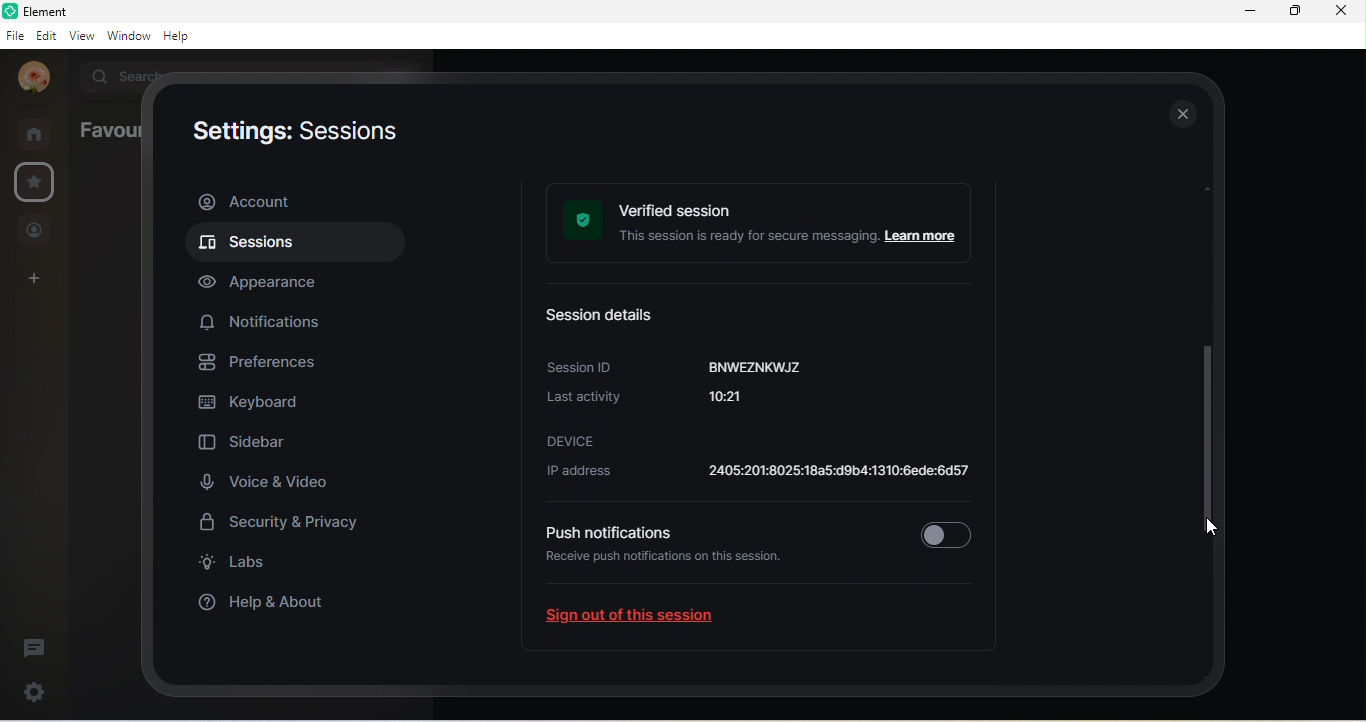 This screenshot has width=1366, height=722. Describe the element at coordinates (119, 74) in the screenshot. I see `search` at that location.